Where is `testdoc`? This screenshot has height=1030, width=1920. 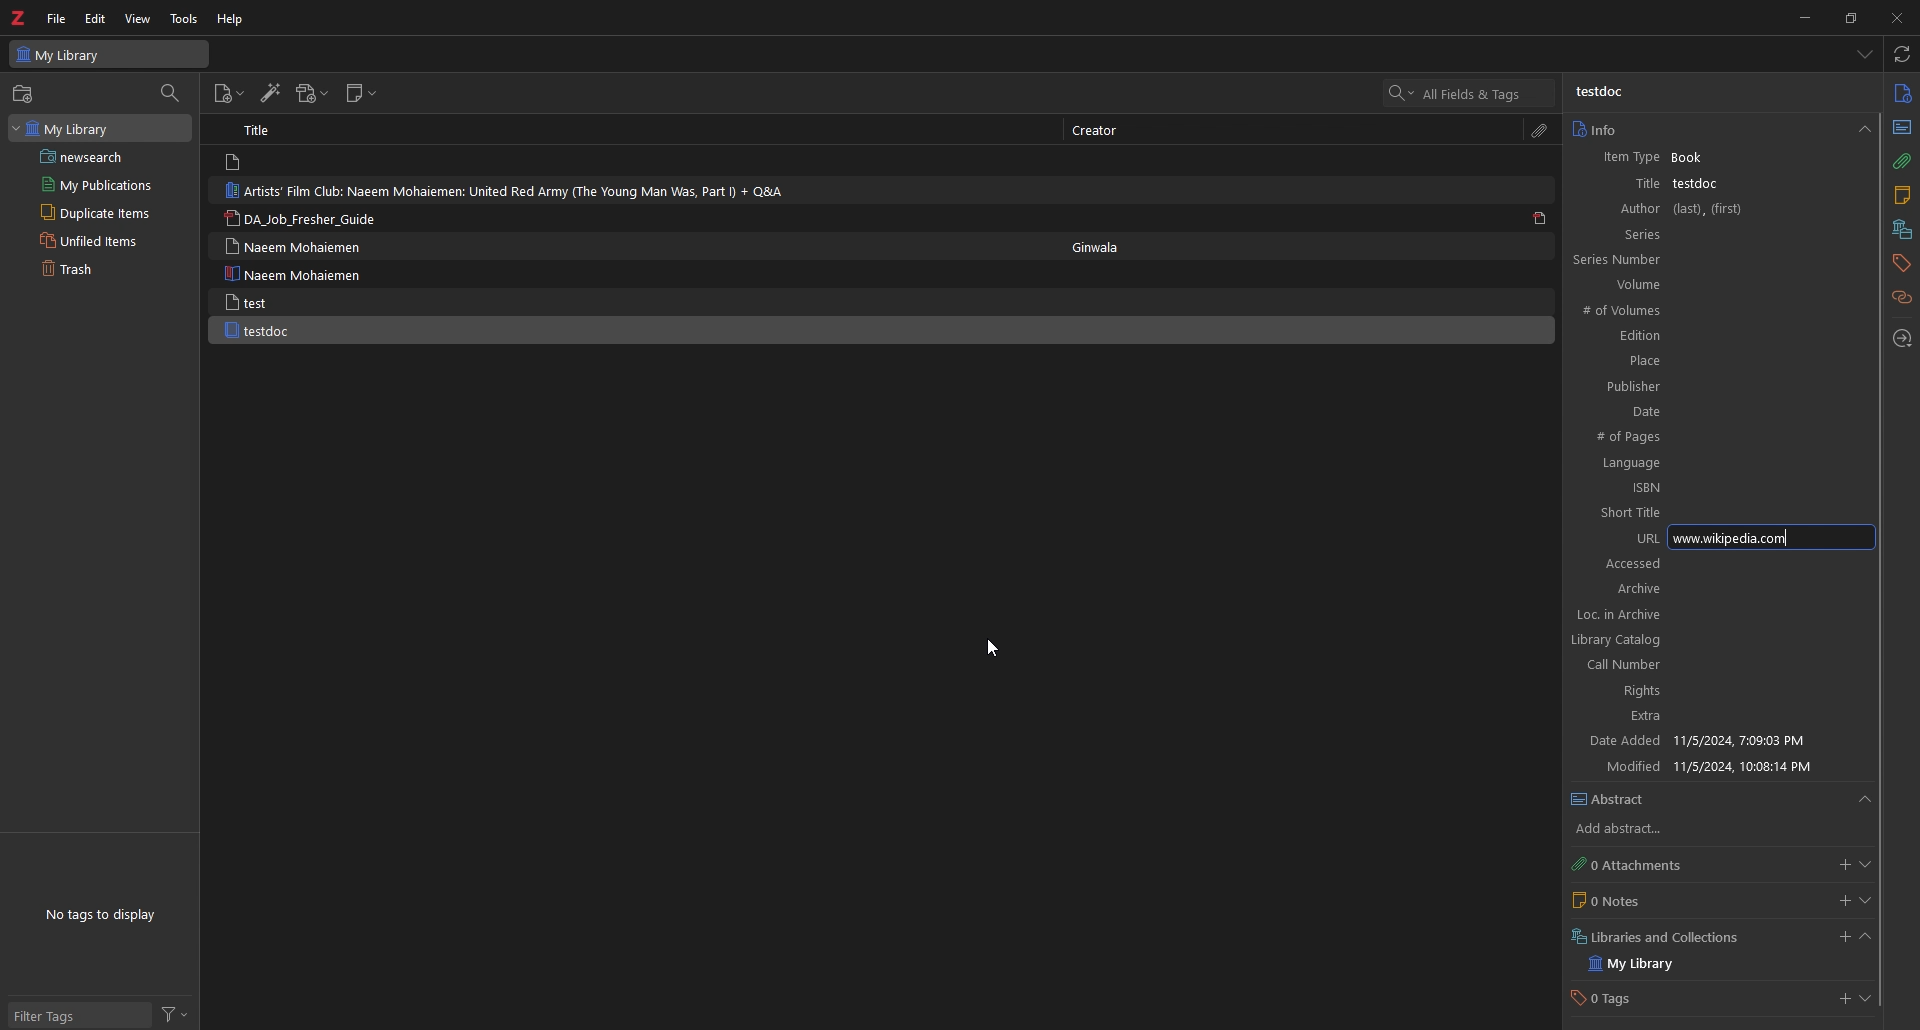
testdoc is located at coordinates (1610, 94).